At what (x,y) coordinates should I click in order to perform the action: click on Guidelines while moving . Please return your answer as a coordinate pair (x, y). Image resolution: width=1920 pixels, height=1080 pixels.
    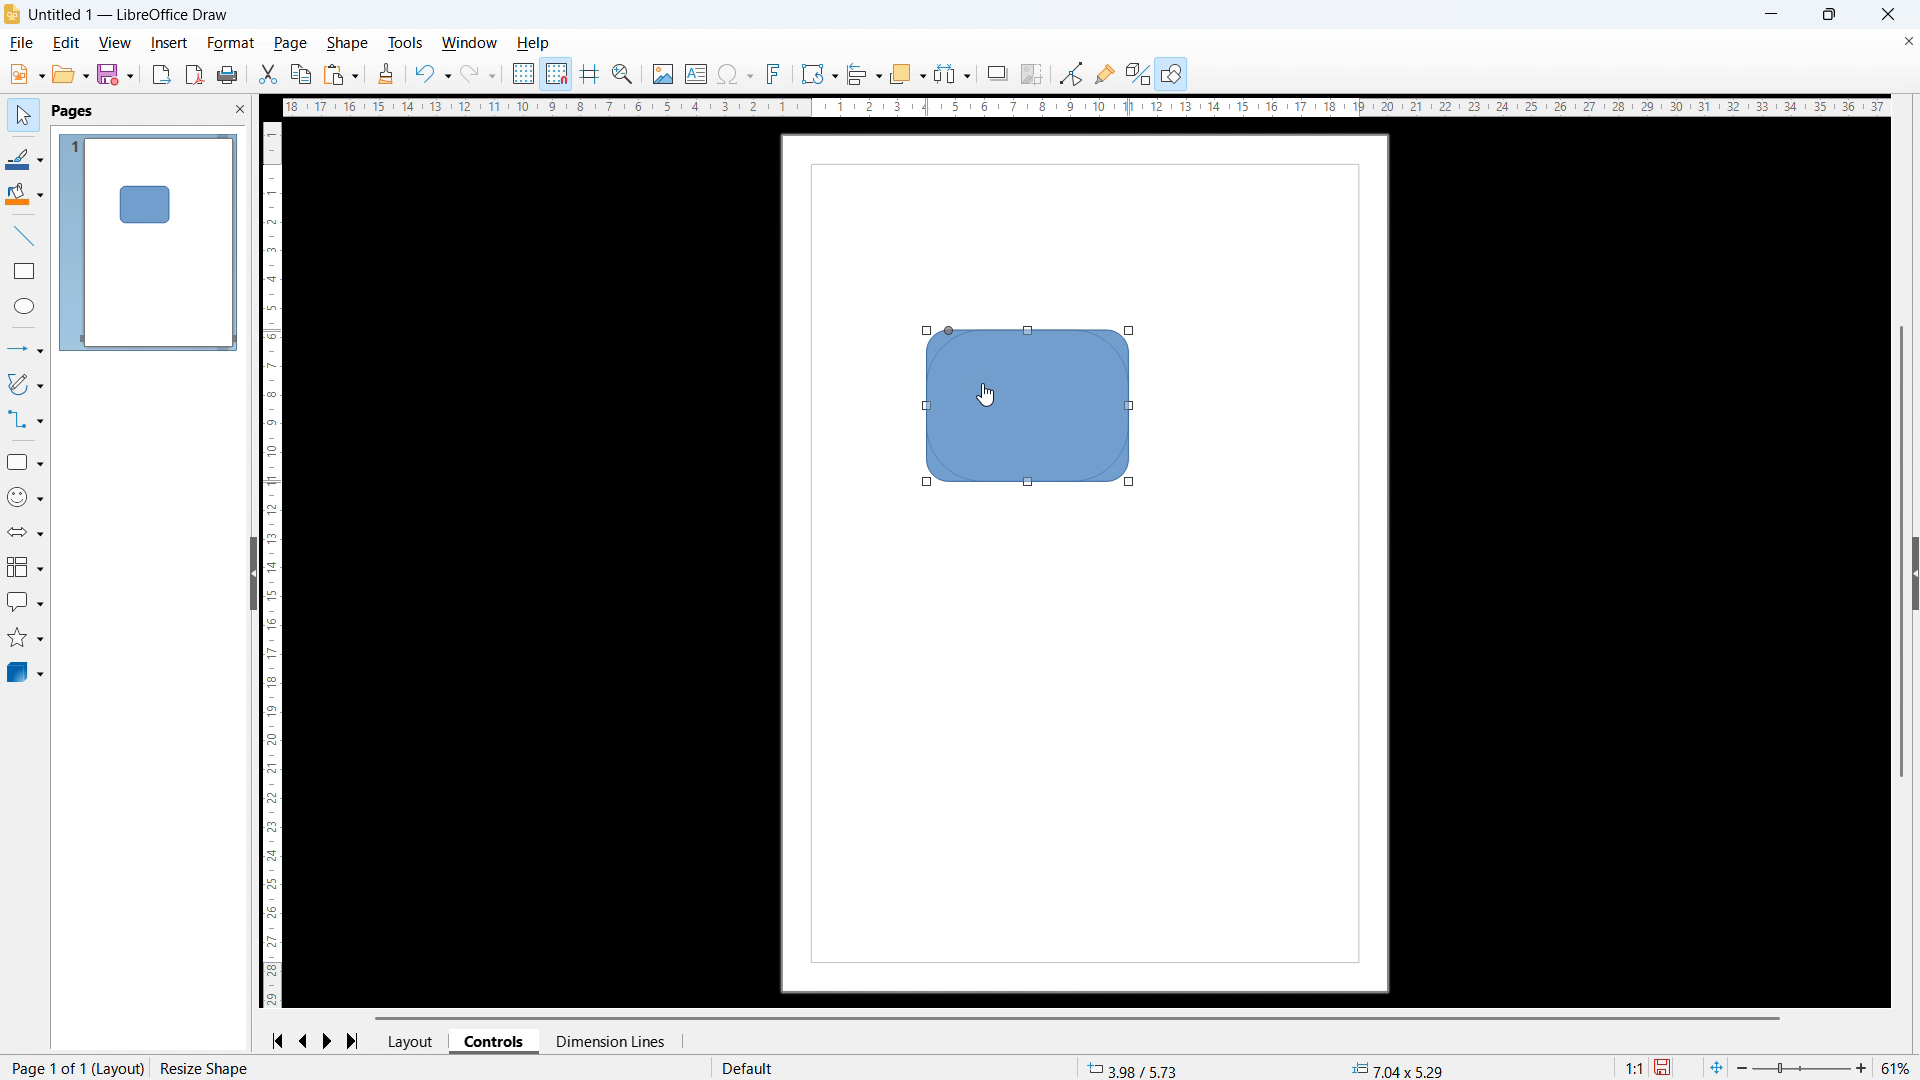
    Looking at the image, I should click on (589, 75).